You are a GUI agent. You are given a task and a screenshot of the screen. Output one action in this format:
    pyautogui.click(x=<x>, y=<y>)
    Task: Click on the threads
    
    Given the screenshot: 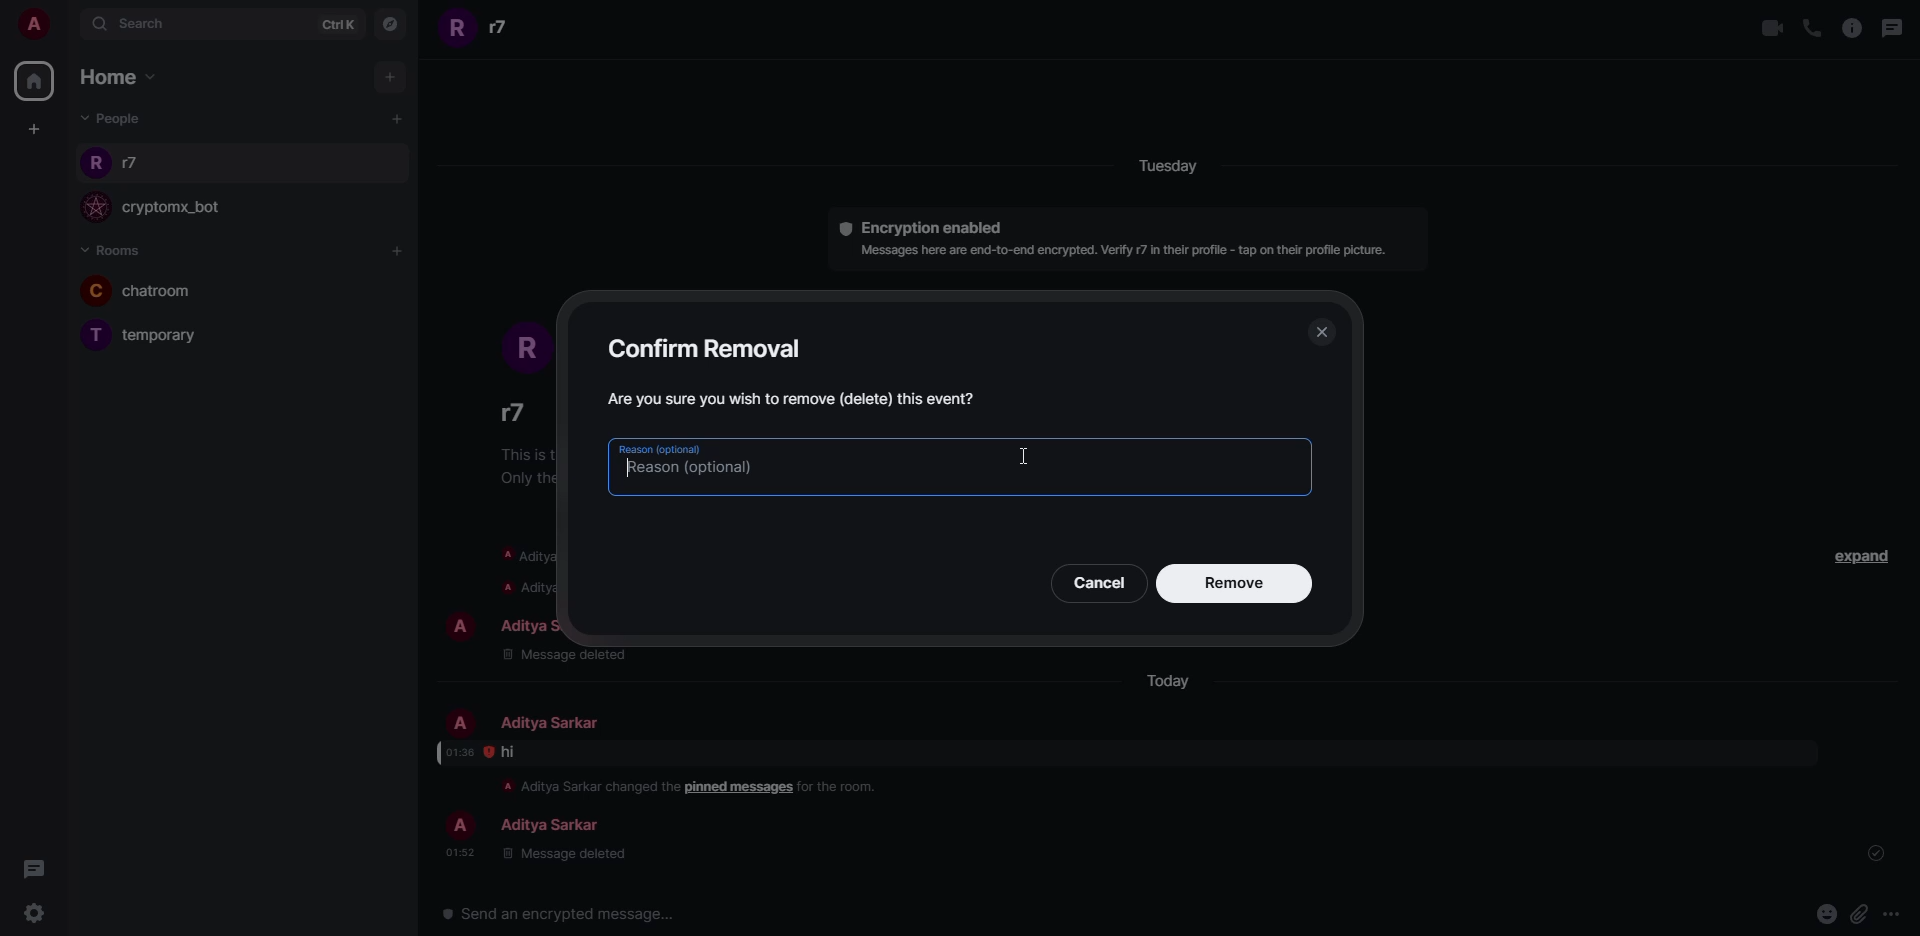 What is the action you would take?
    pyautogui.click(x=1895, y=27)
    